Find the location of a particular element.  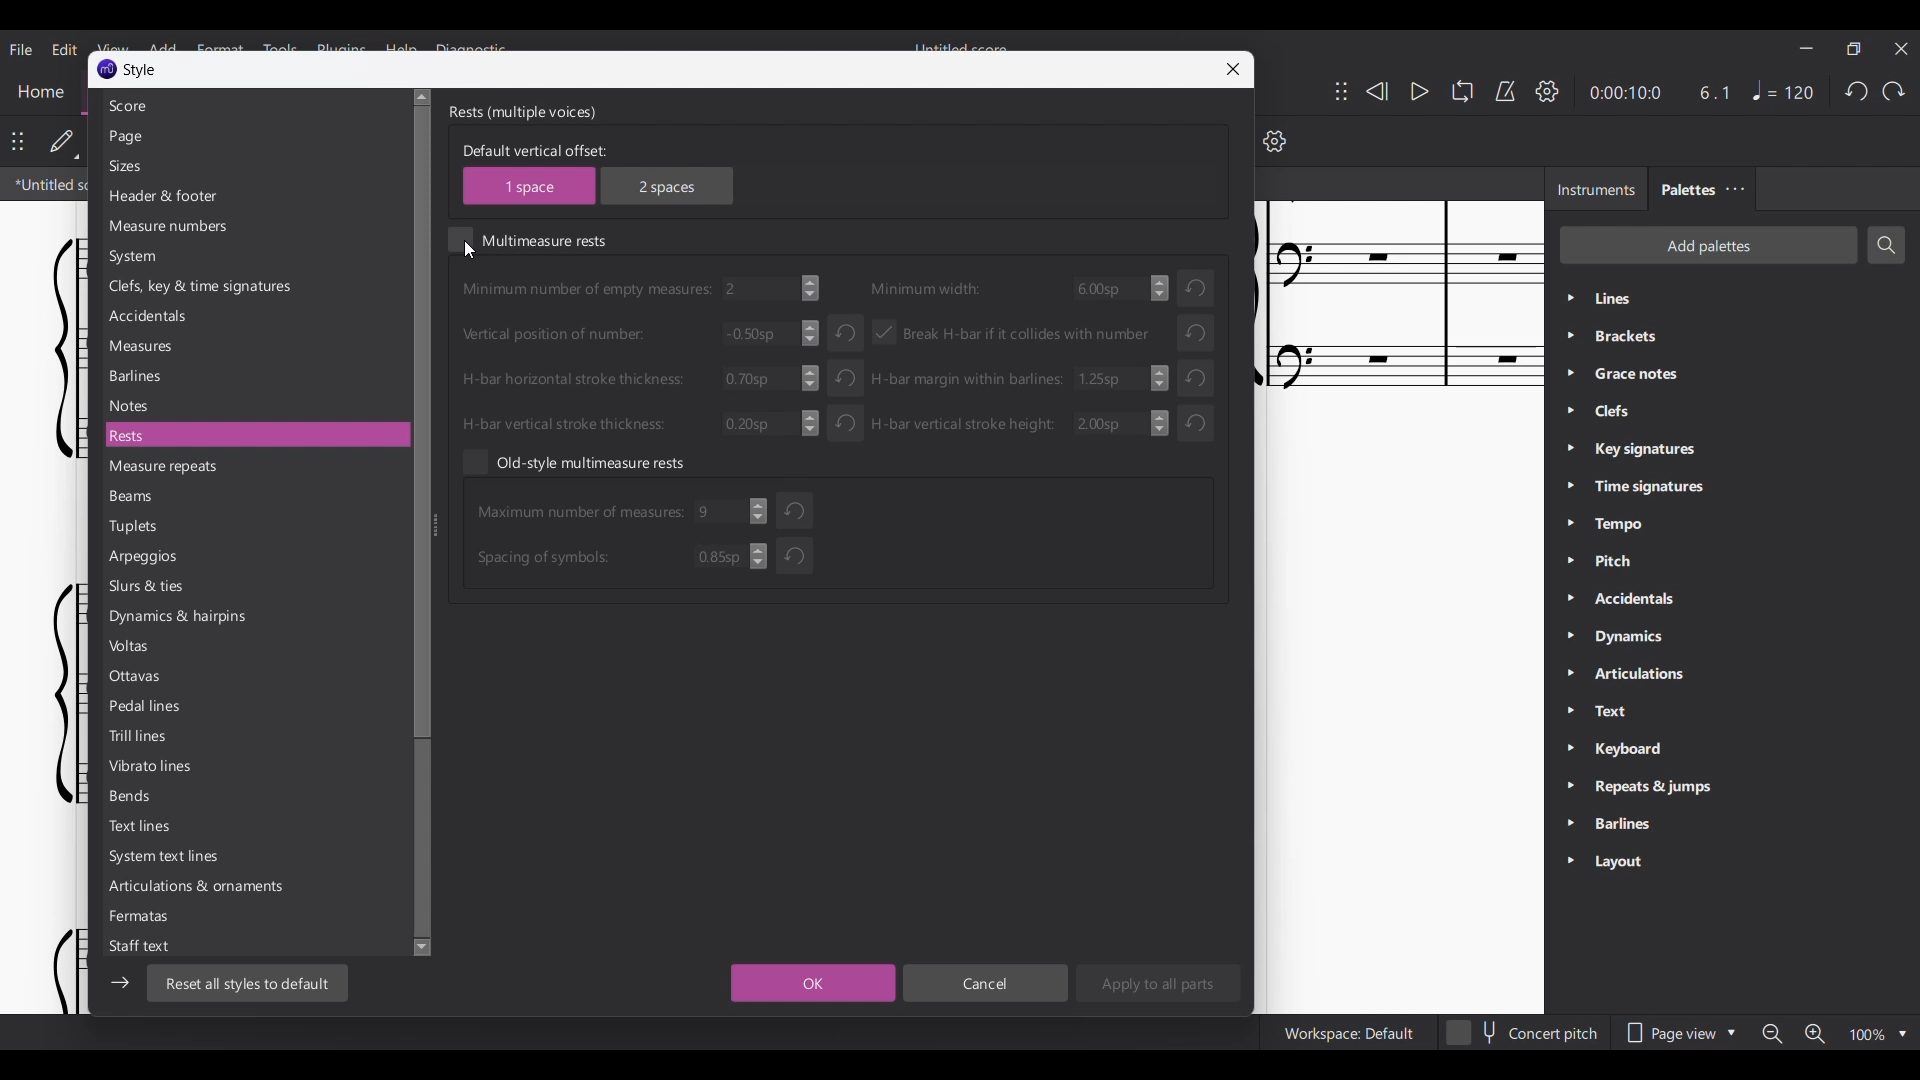

Indicates default vertical offset choice is located at coordinates (534, 150).